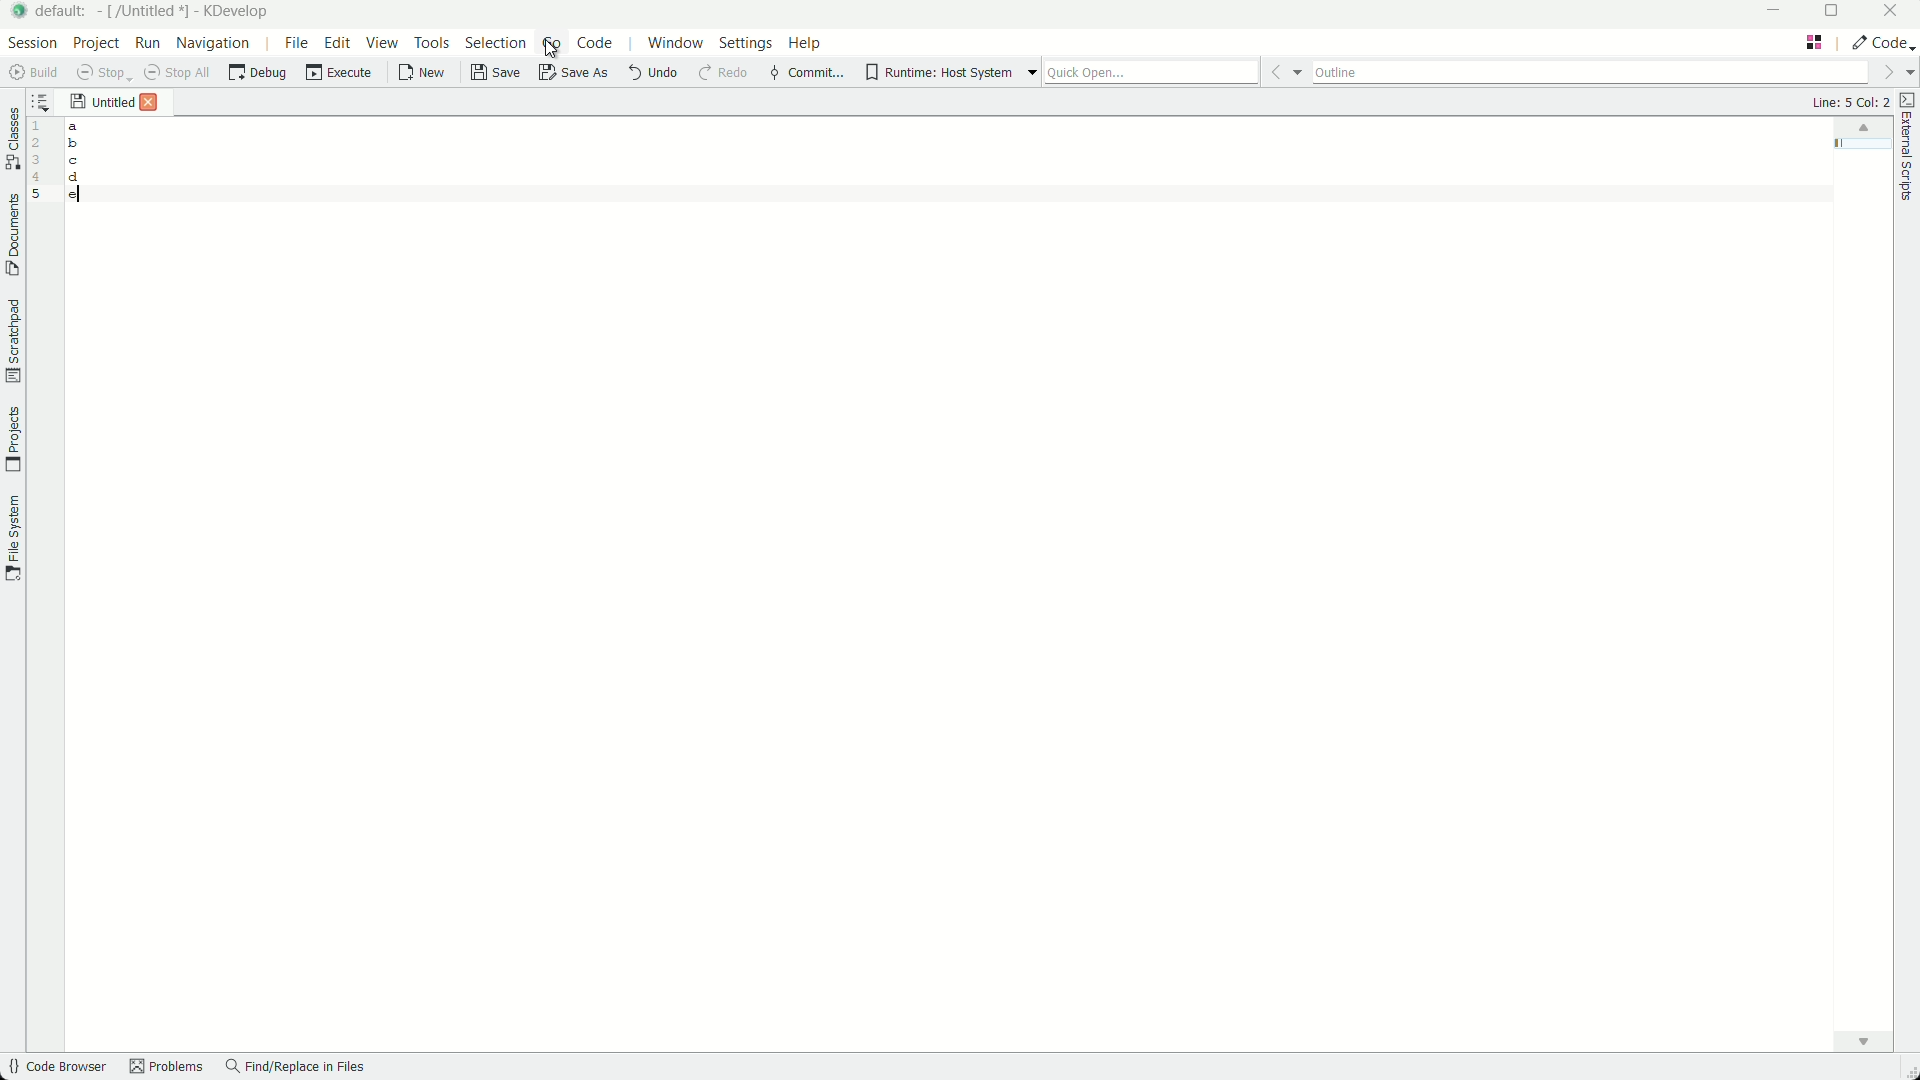 The image size is (1920, 1080). Describe the element at coordinates (1832, 13) in the screenshot. I see `maximize or restore` at that location.